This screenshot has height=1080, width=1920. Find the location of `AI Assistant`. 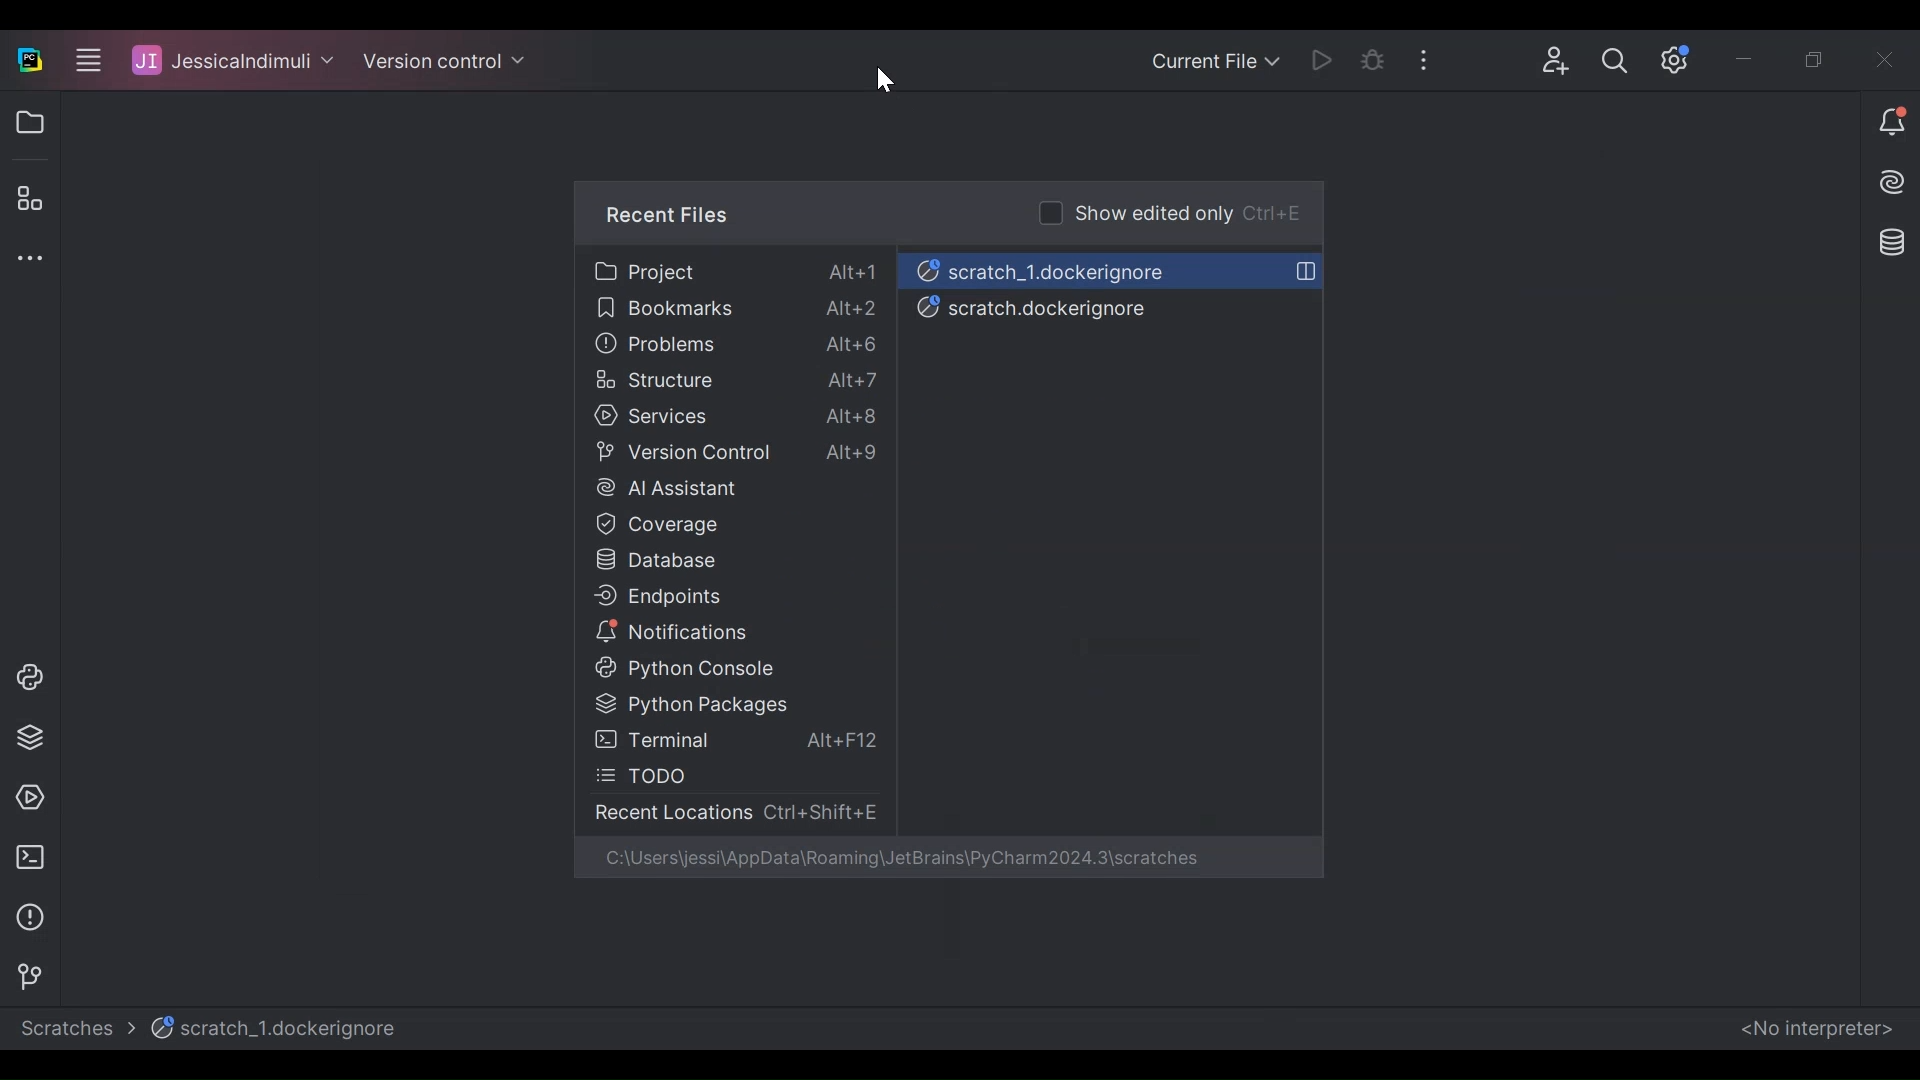

AI Assistant is located at coordinates (733, 486).